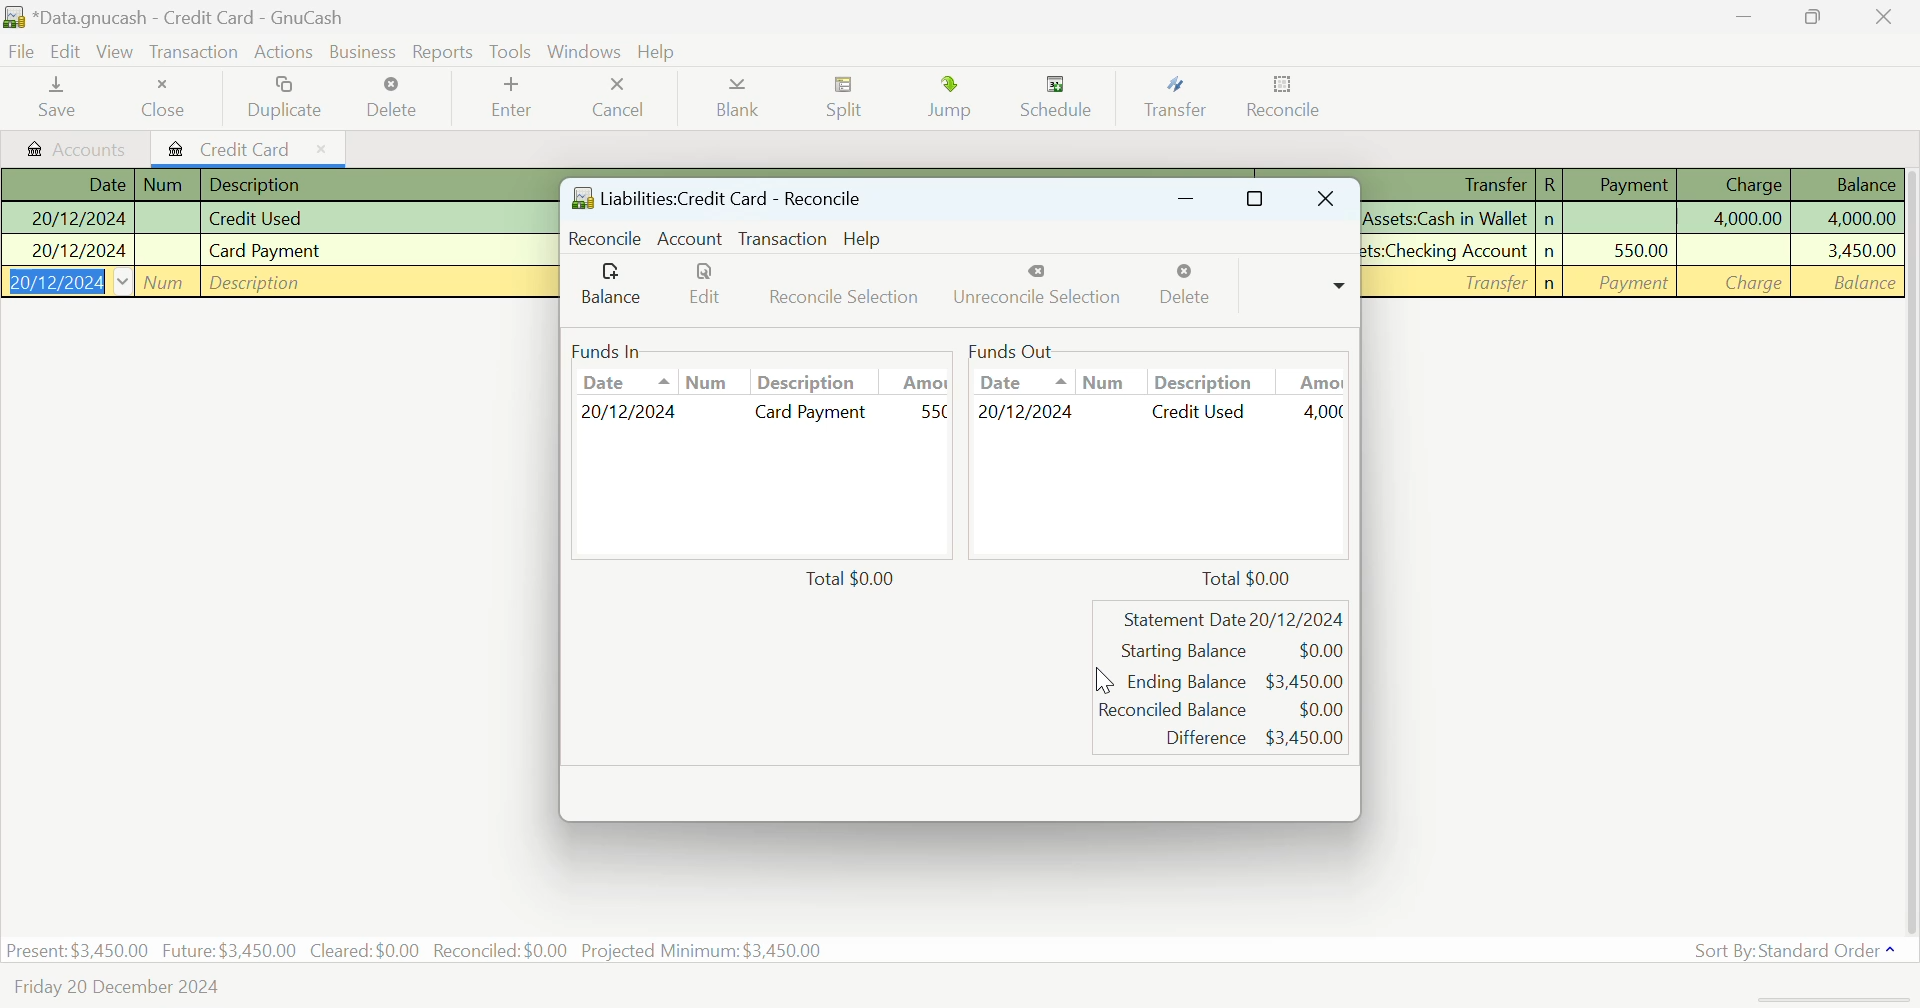 The image size is (1920, 1008). Describe the element at coordinates (280, 50) in the screenshot. I see `Actions` at that location.